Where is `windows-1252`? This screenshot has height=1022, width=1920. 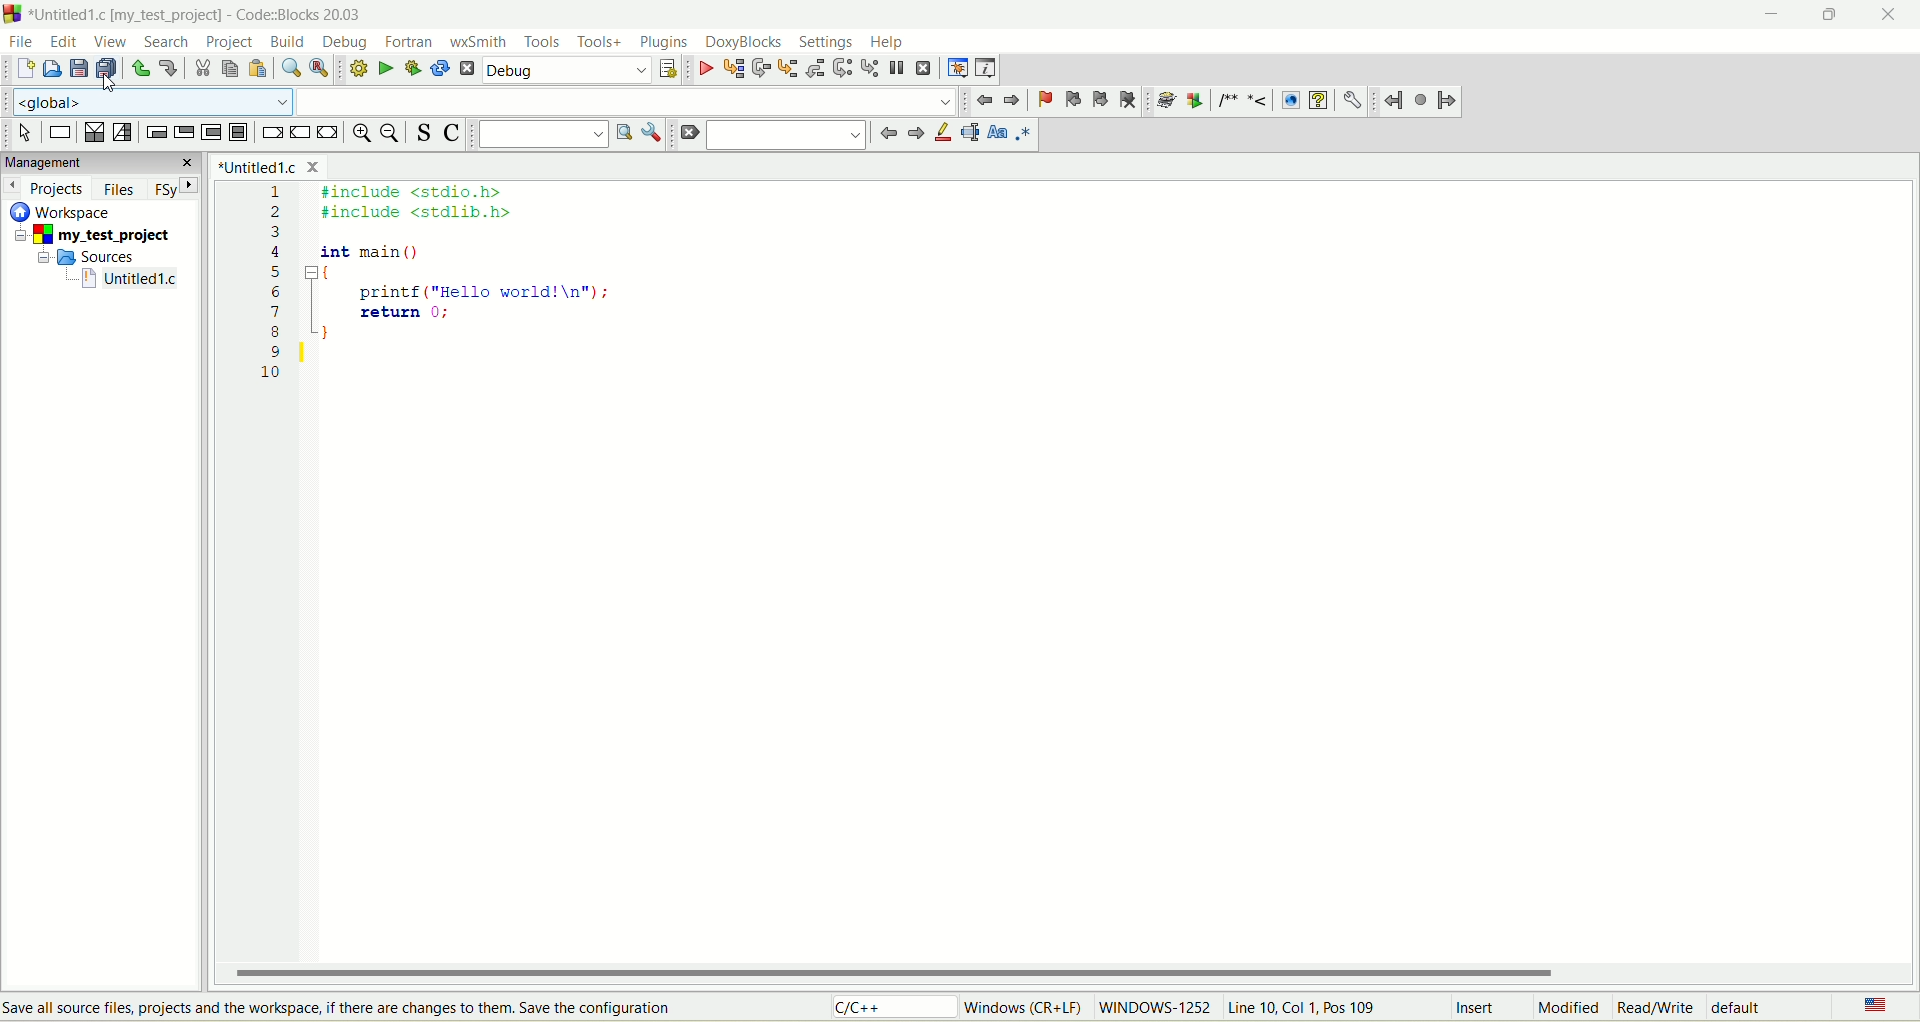
windows-1252 is located at coordinates (1155, 1010).